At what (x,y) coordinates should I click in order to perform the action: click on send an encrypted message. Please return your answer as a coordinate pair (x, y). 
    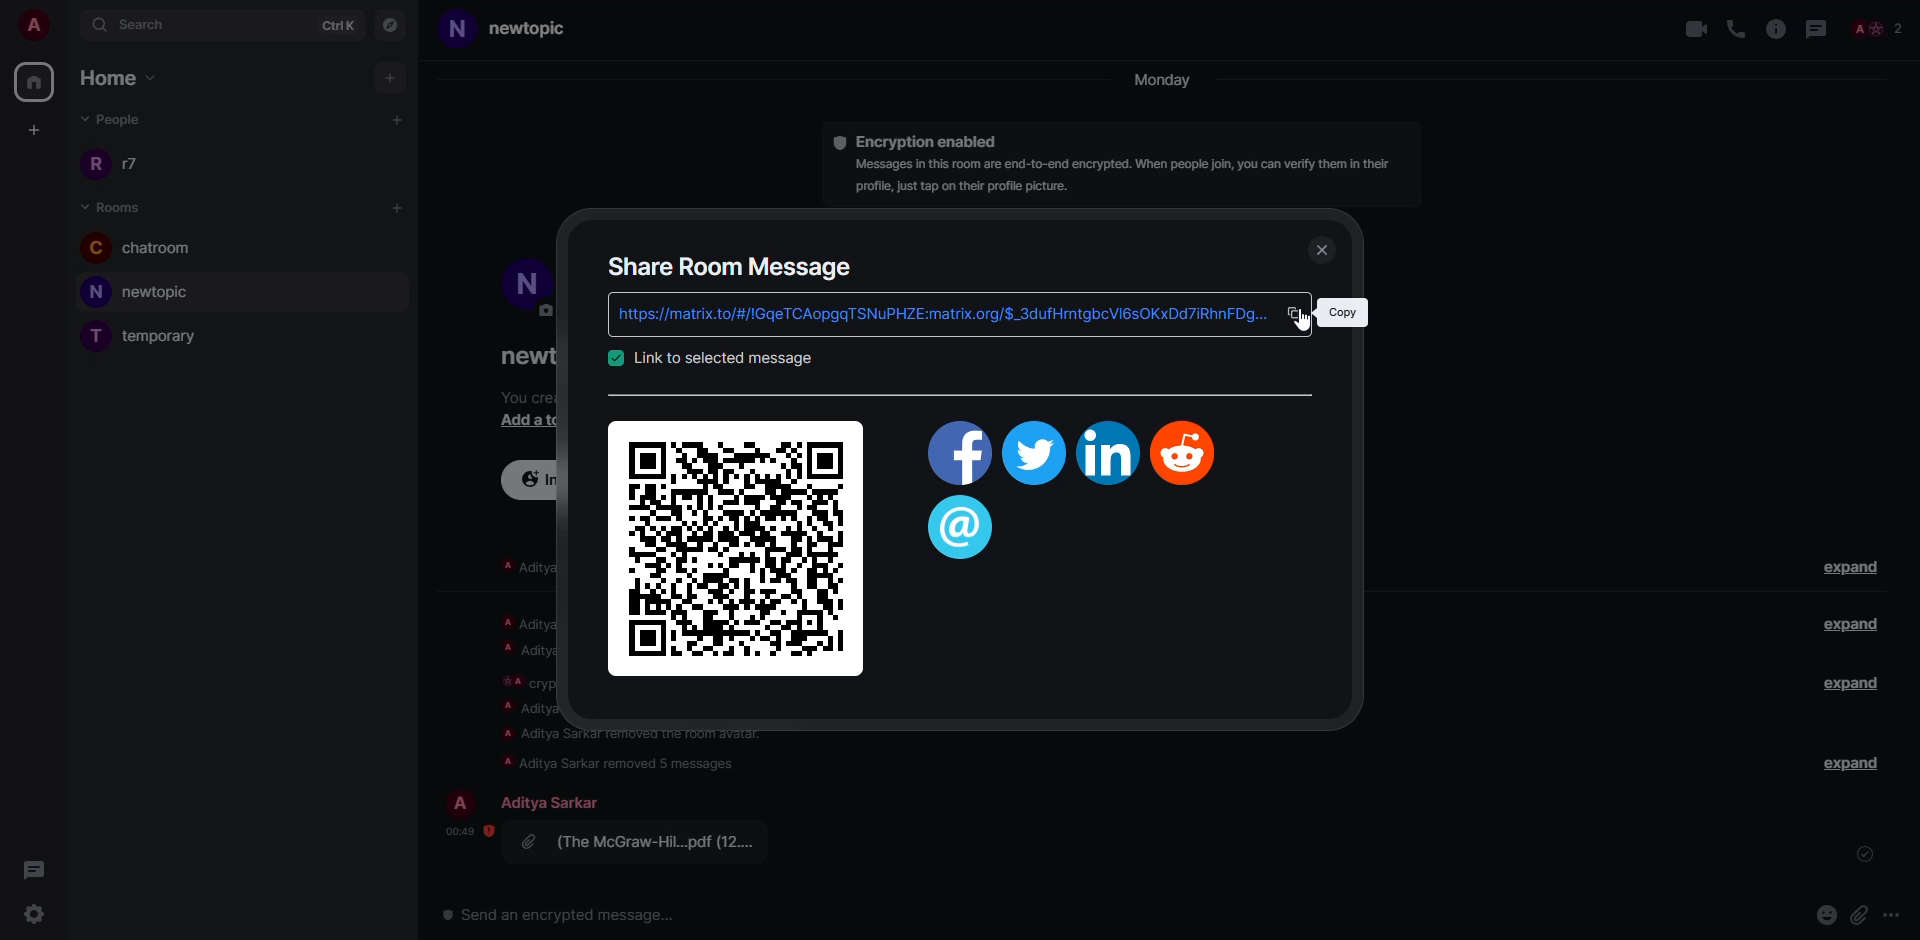
    Looking at the image, I should click on (561, 917).